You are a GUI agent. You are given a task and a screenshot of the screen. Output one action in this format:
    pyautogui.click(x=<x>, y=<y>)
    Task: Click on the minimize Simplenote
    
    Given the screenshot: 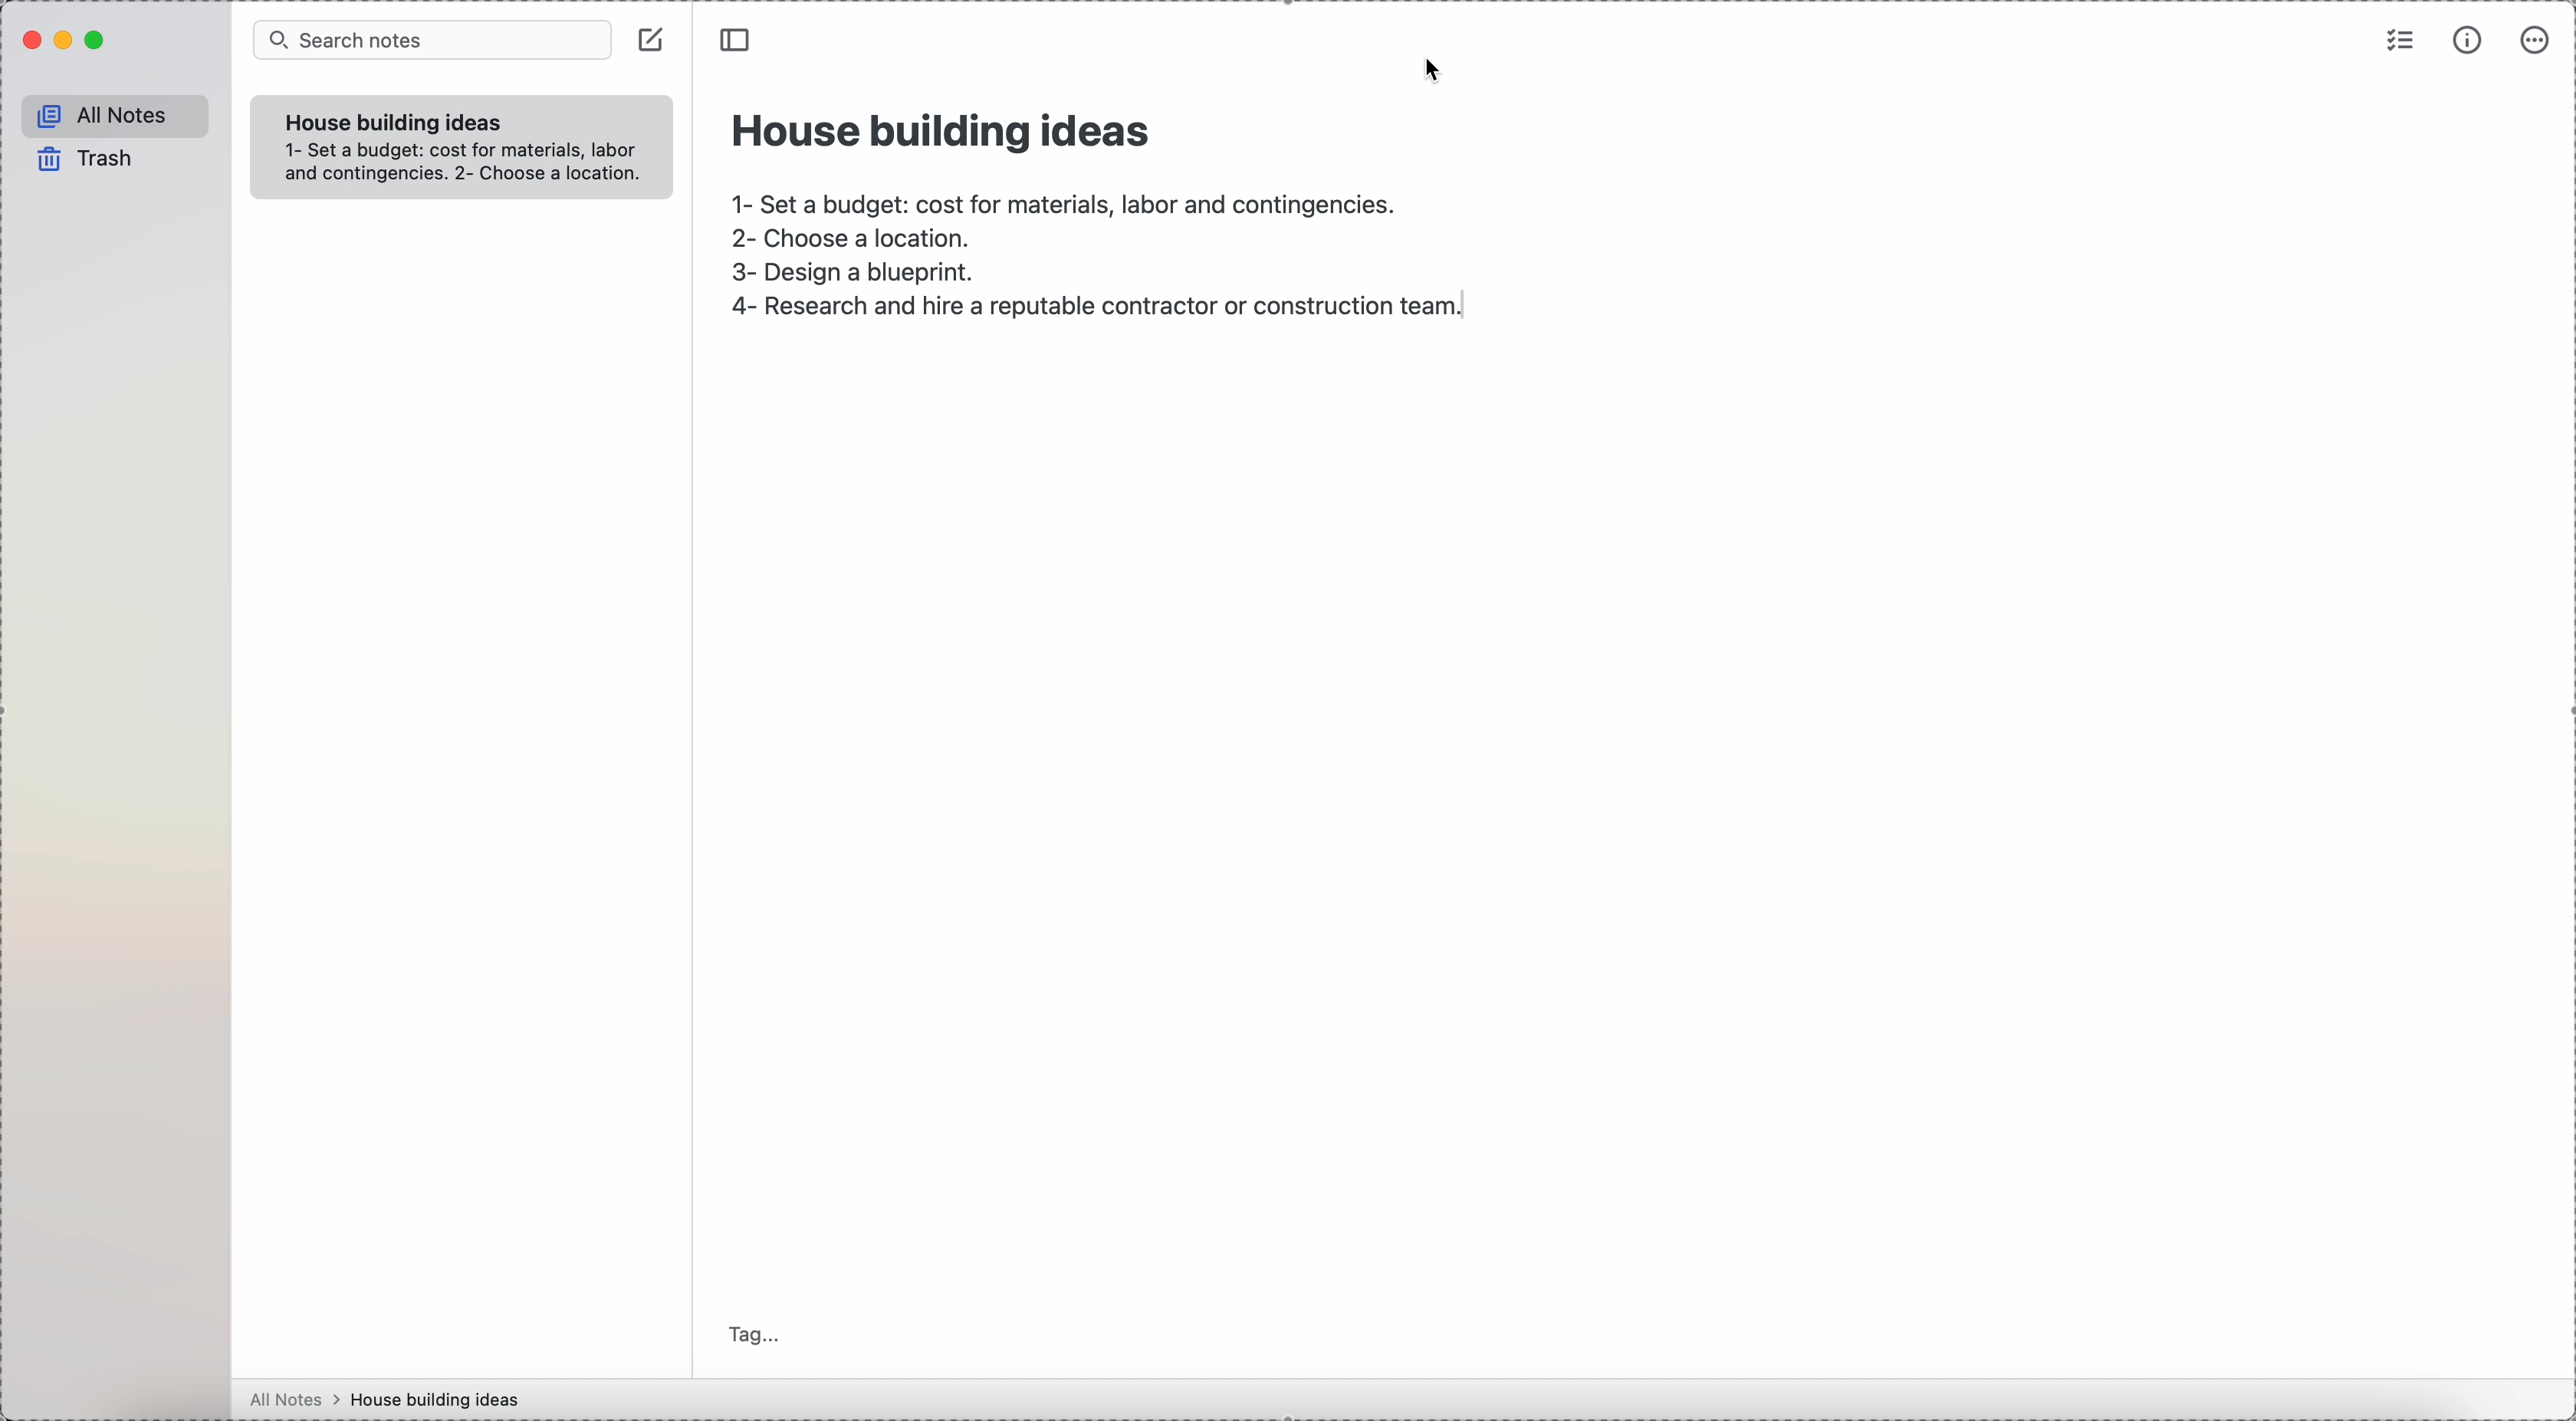 What is the action you would take?
    pyautogui.click(x=66, y=43)
    